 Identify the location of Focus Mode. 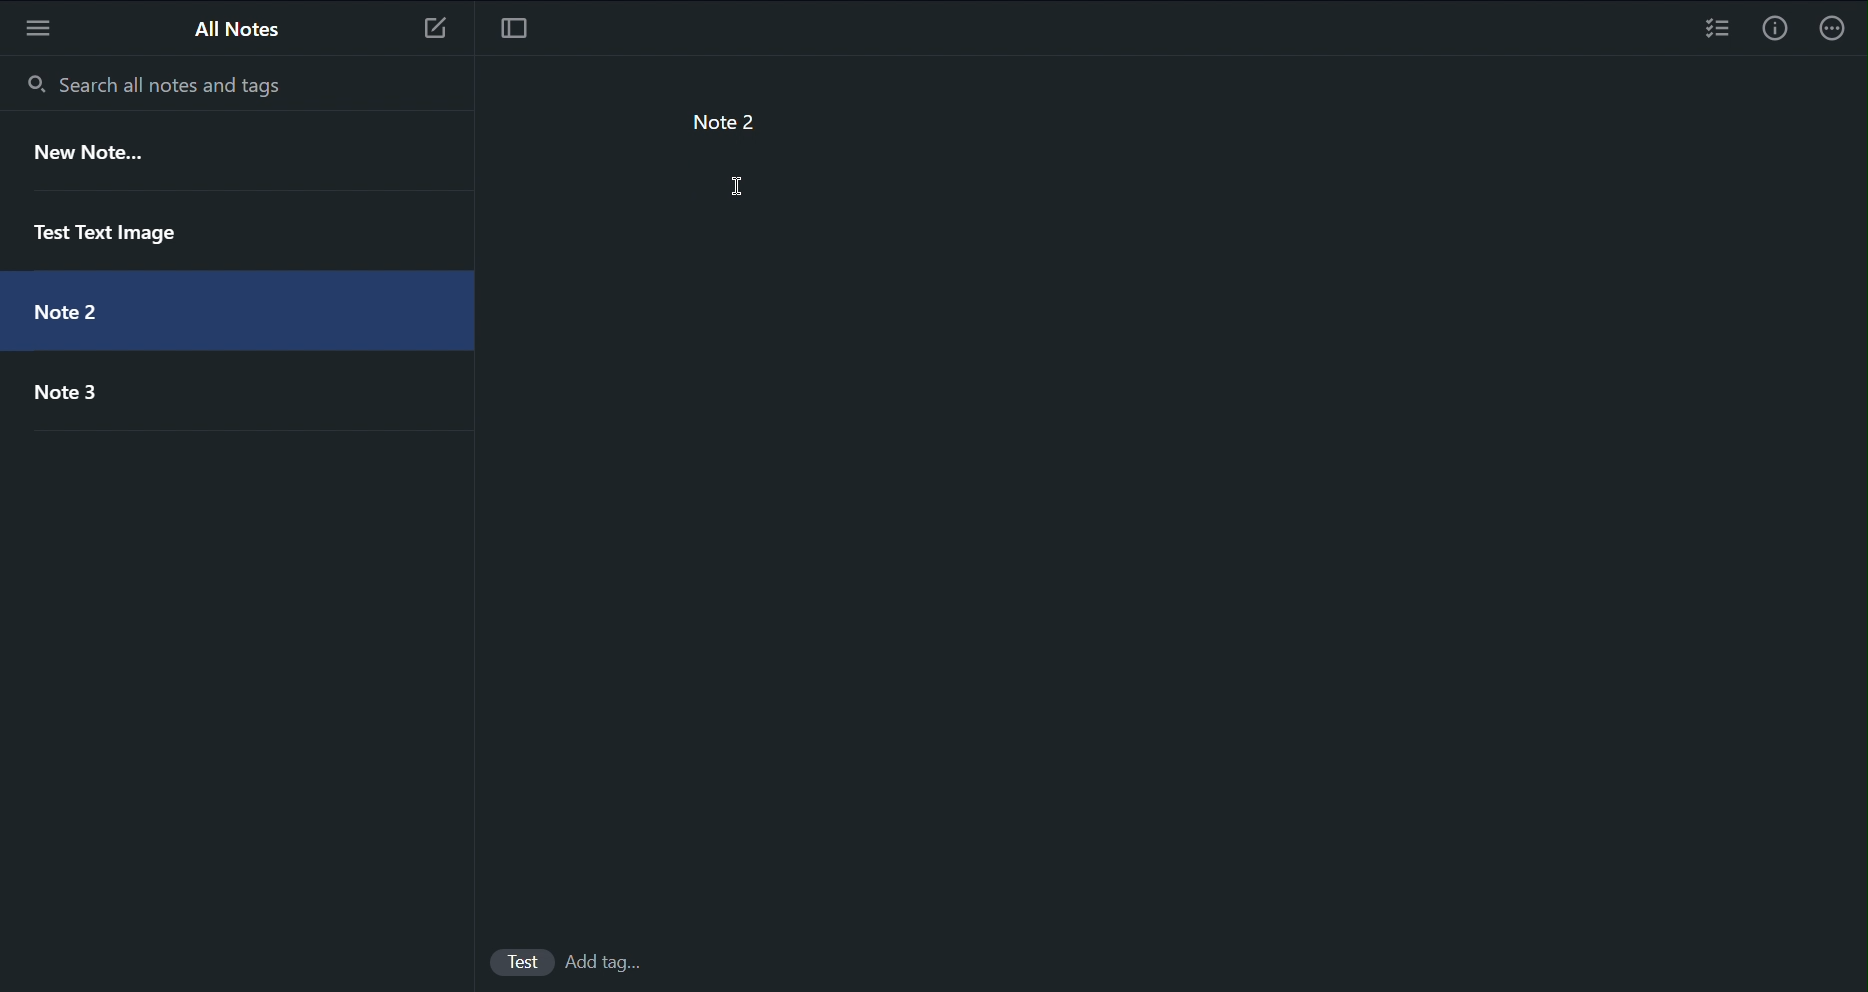
(510, 25).